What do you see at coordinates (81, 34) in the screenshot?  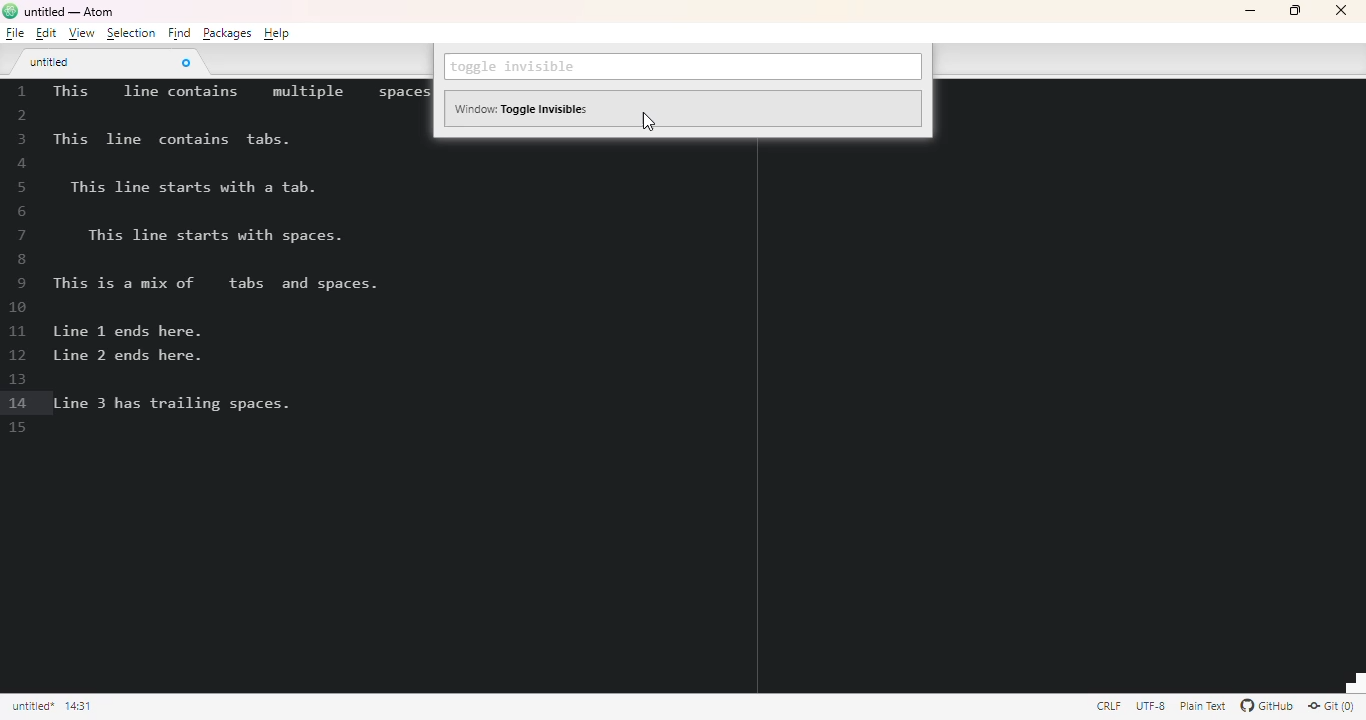 I see `view` at bounding box center [81, 34].